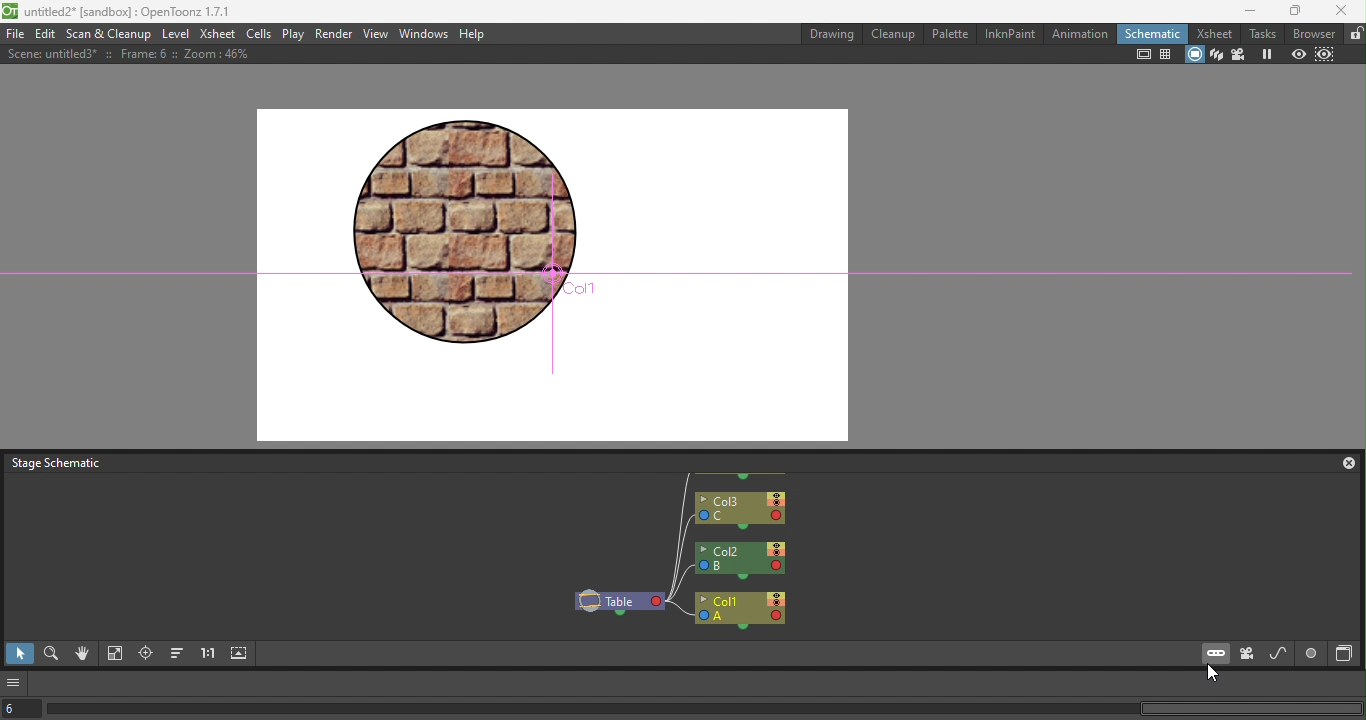  I want to click on New camera, so click(1247, 654).